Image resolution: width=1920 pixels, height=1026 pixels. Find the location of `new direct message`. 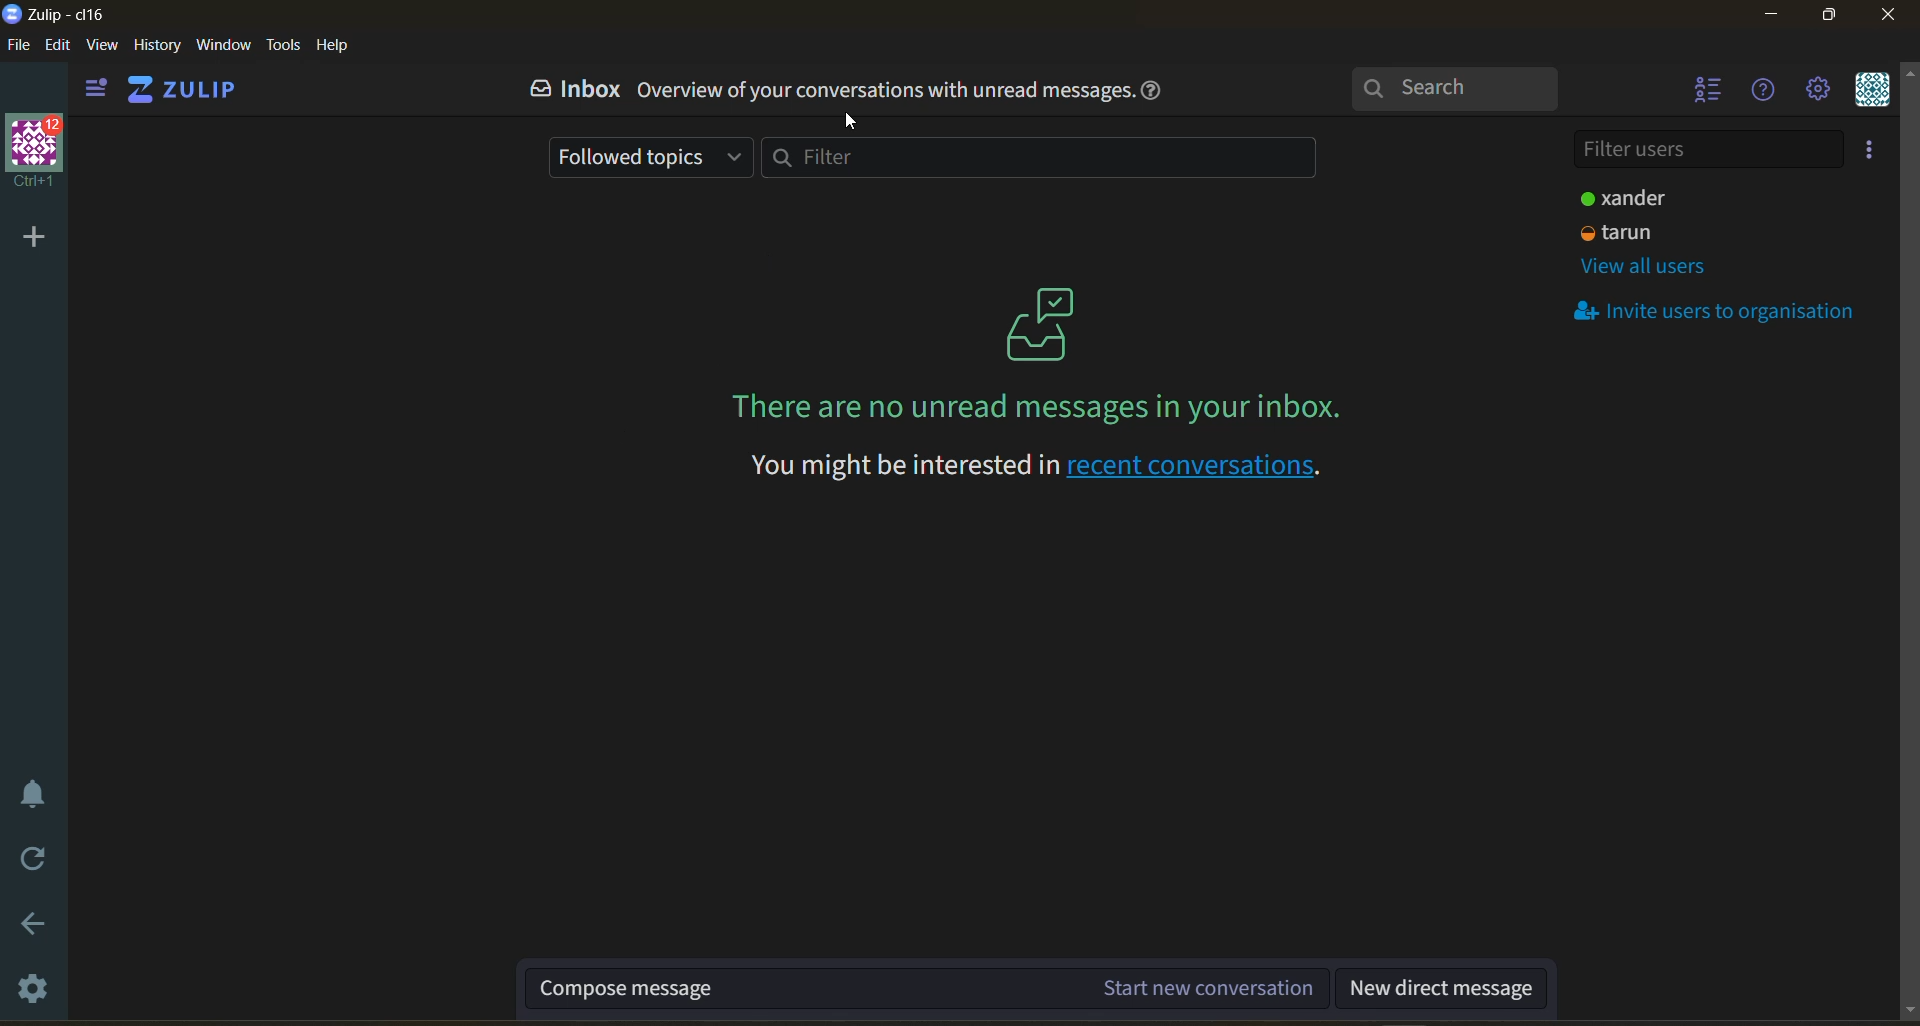

new direct message is located at coordinates (1443, 987).